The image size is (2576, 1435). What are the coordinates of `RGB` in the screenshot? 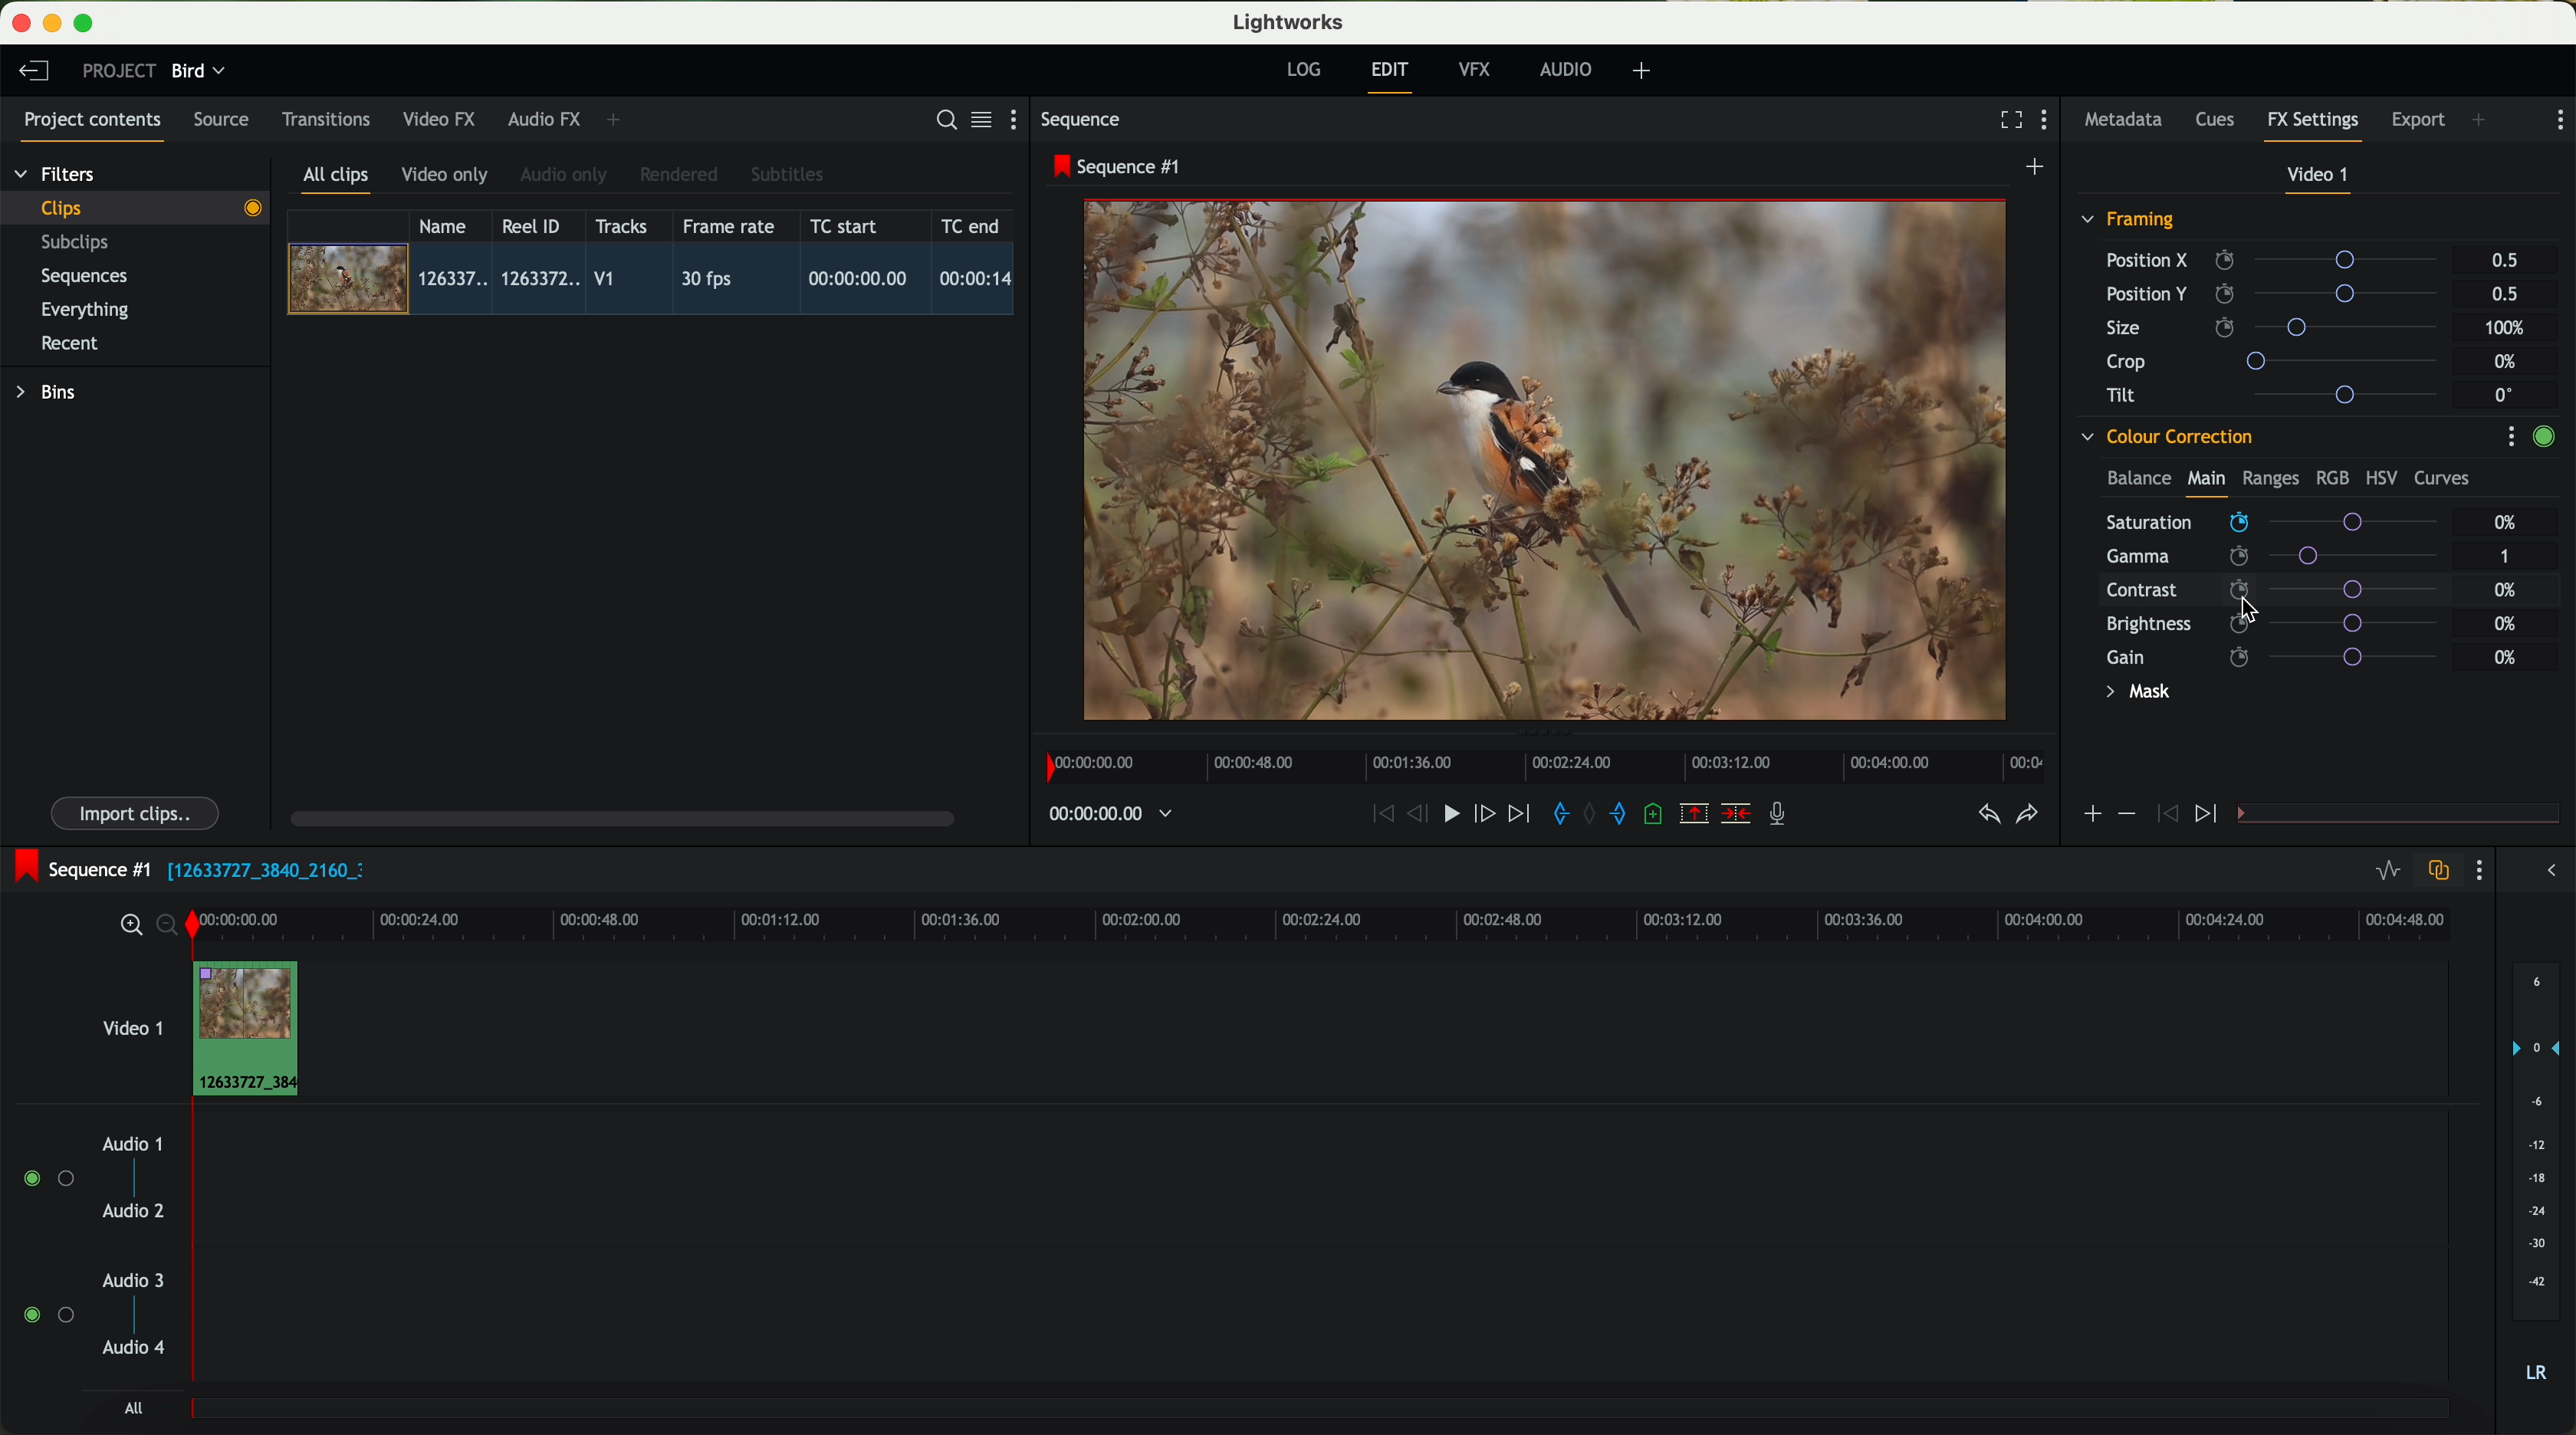 It's located at (2331, 476).